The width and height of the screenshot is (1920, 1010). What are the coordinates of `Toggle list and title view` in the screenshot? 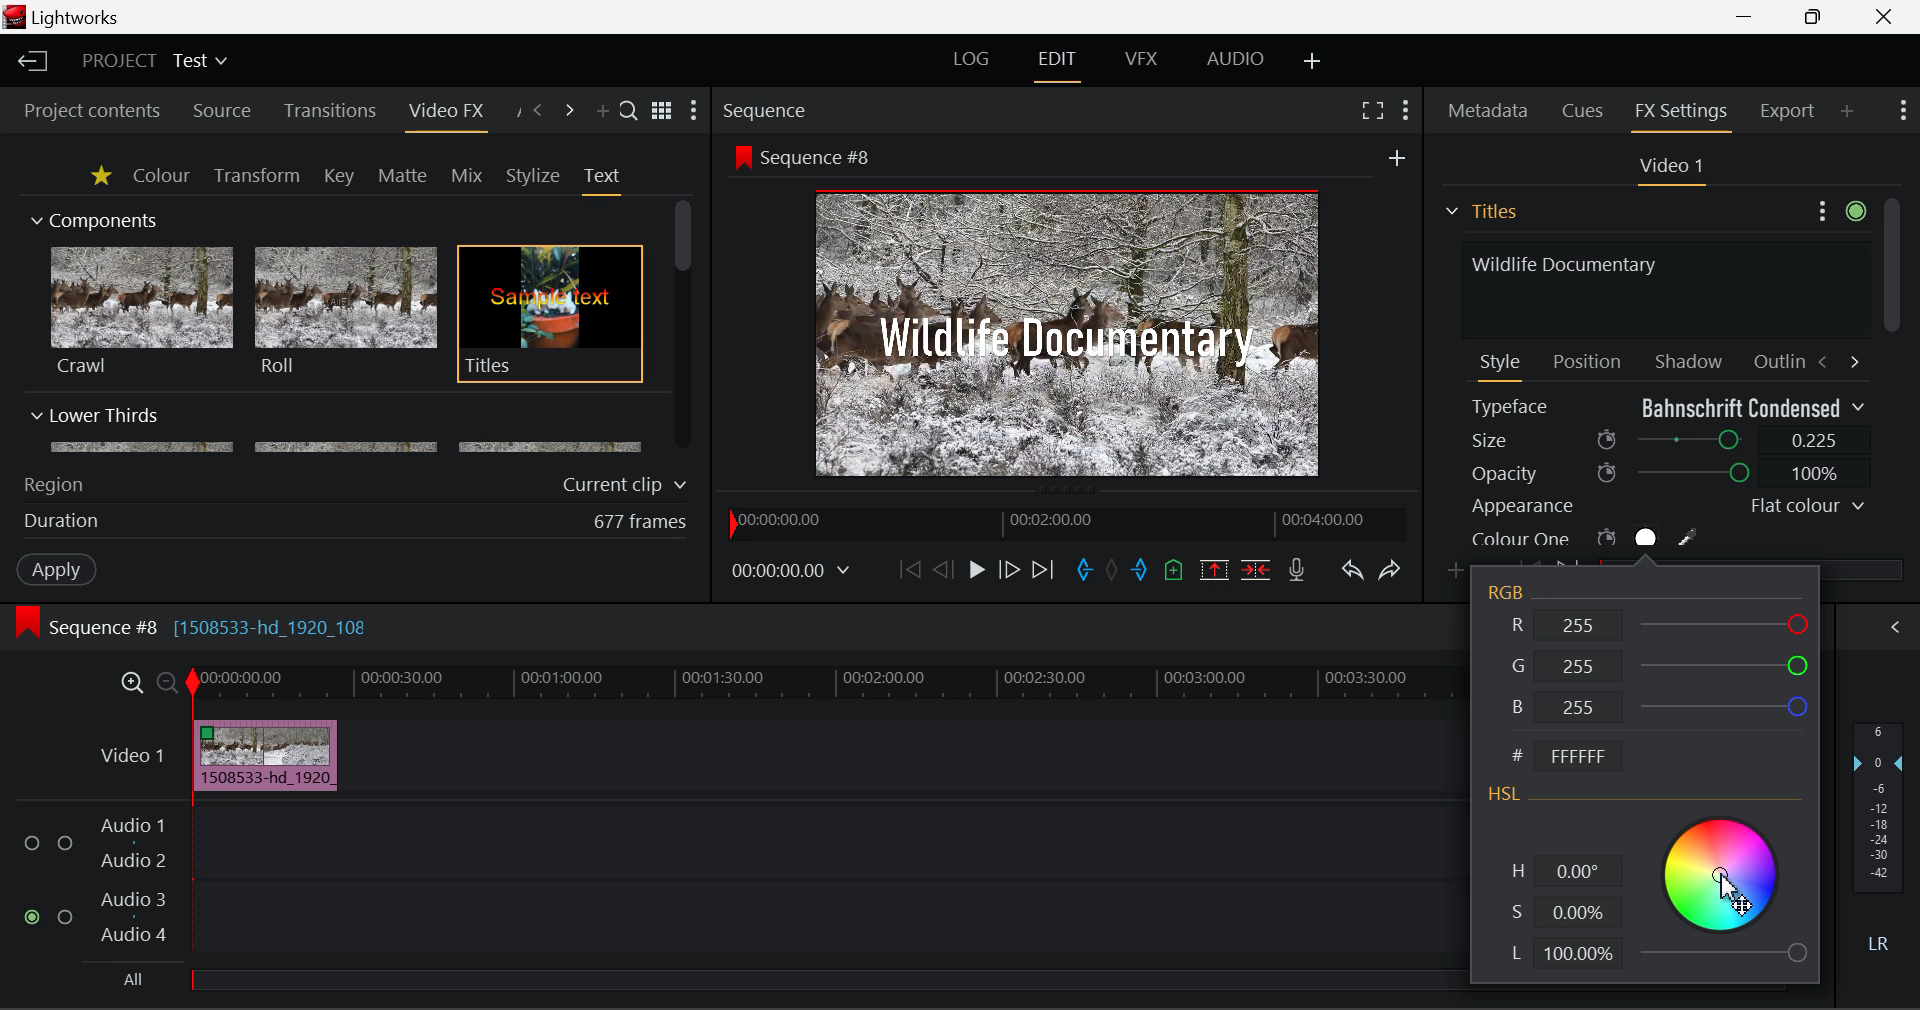 It's located at (664, 111).